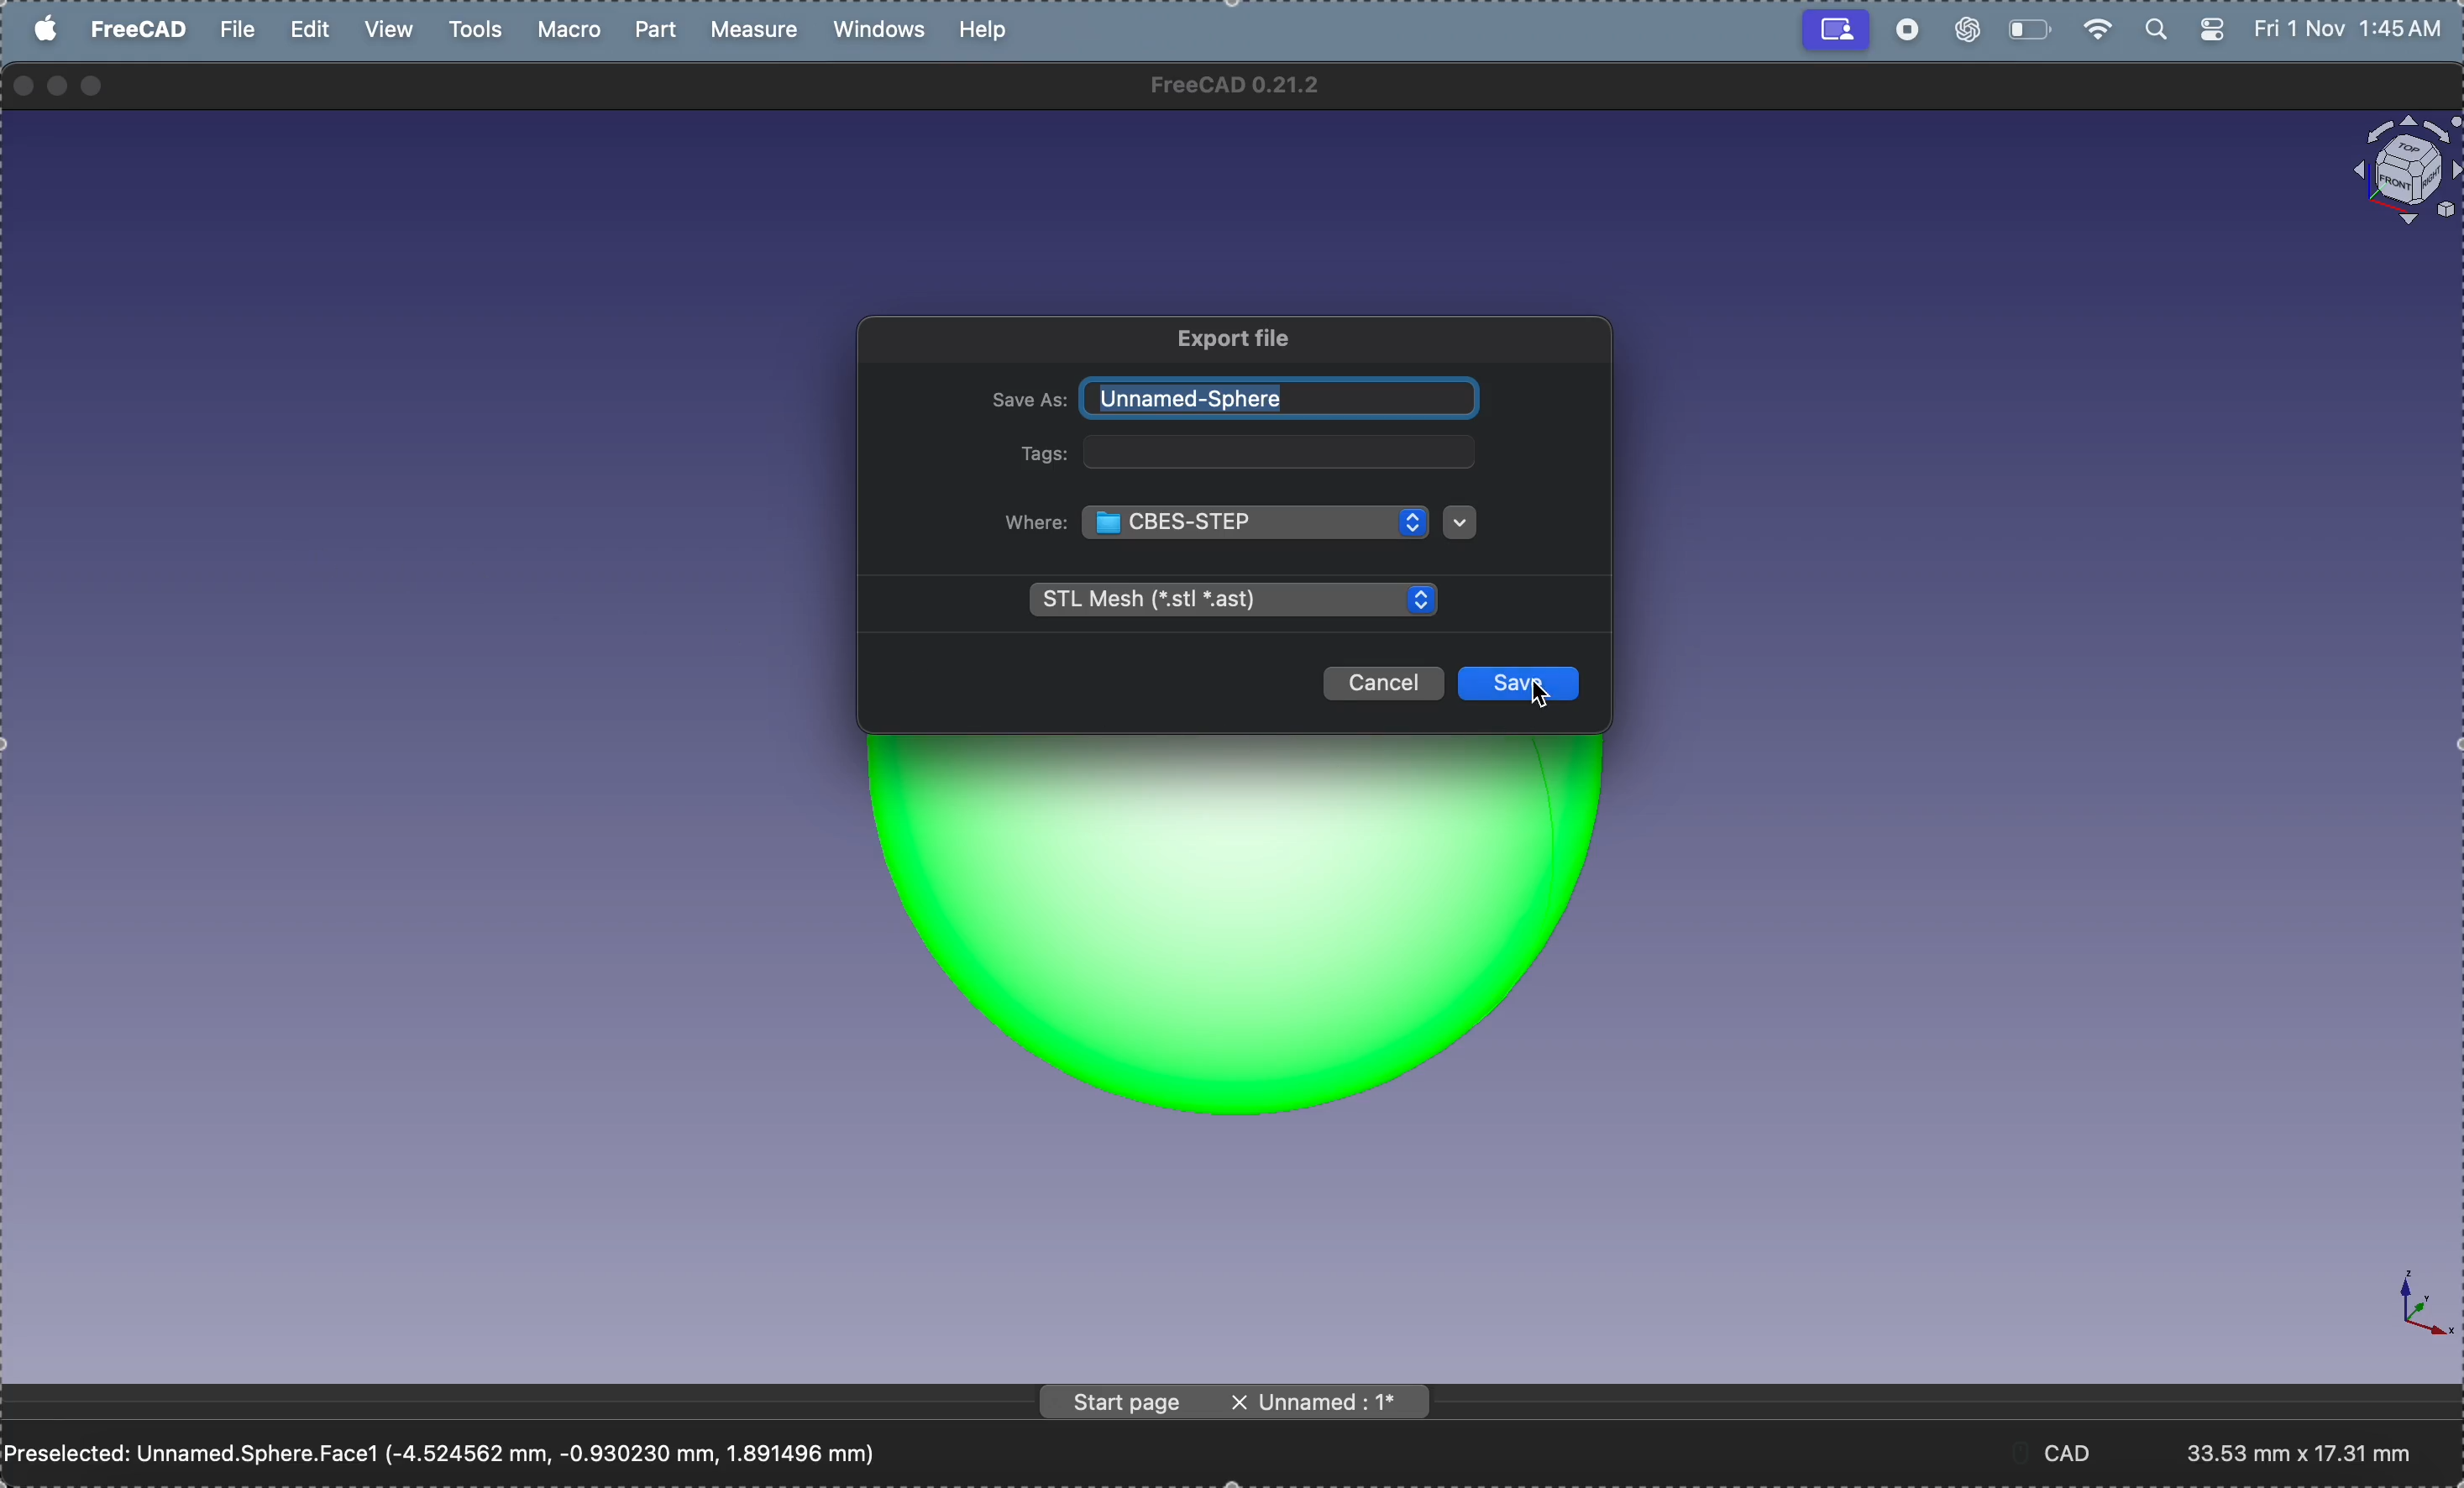 This screenshot has height=1488, width=2464. I want to click on export file, so click(1233, 338).